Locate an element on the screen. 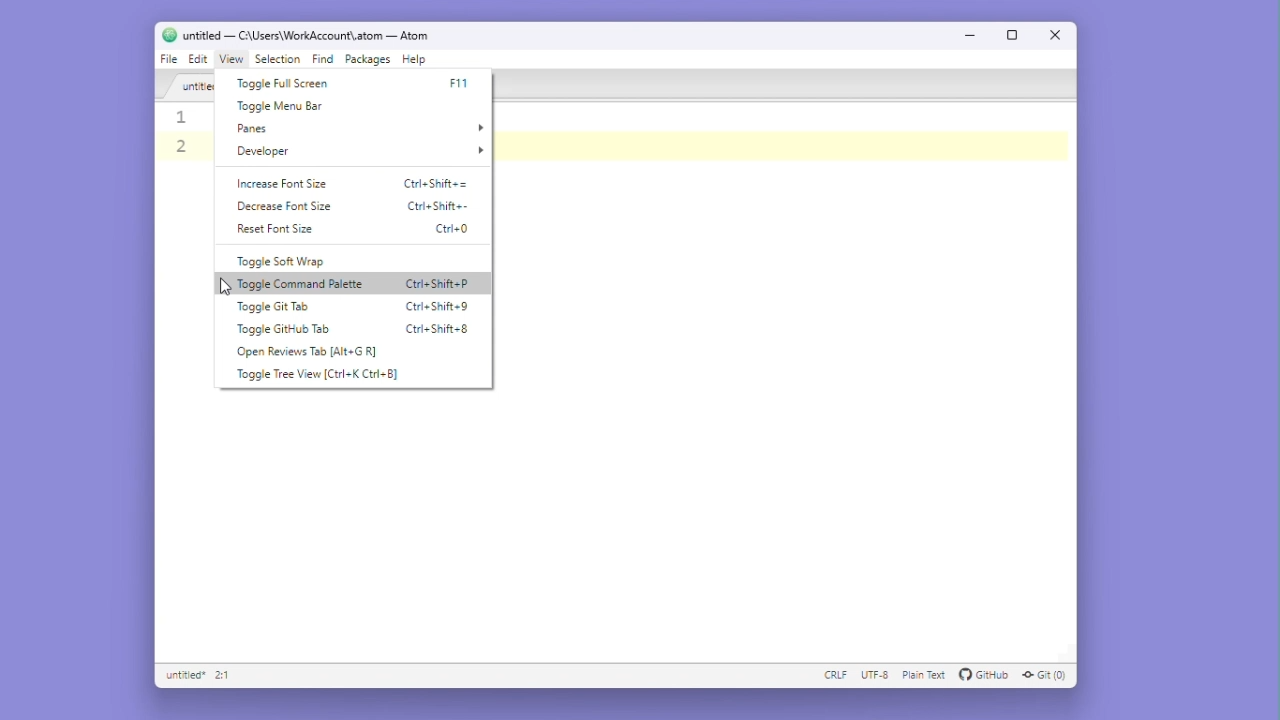 This screenshot has height=720, width=1280. Minimise is located at coordinates (975, 34).